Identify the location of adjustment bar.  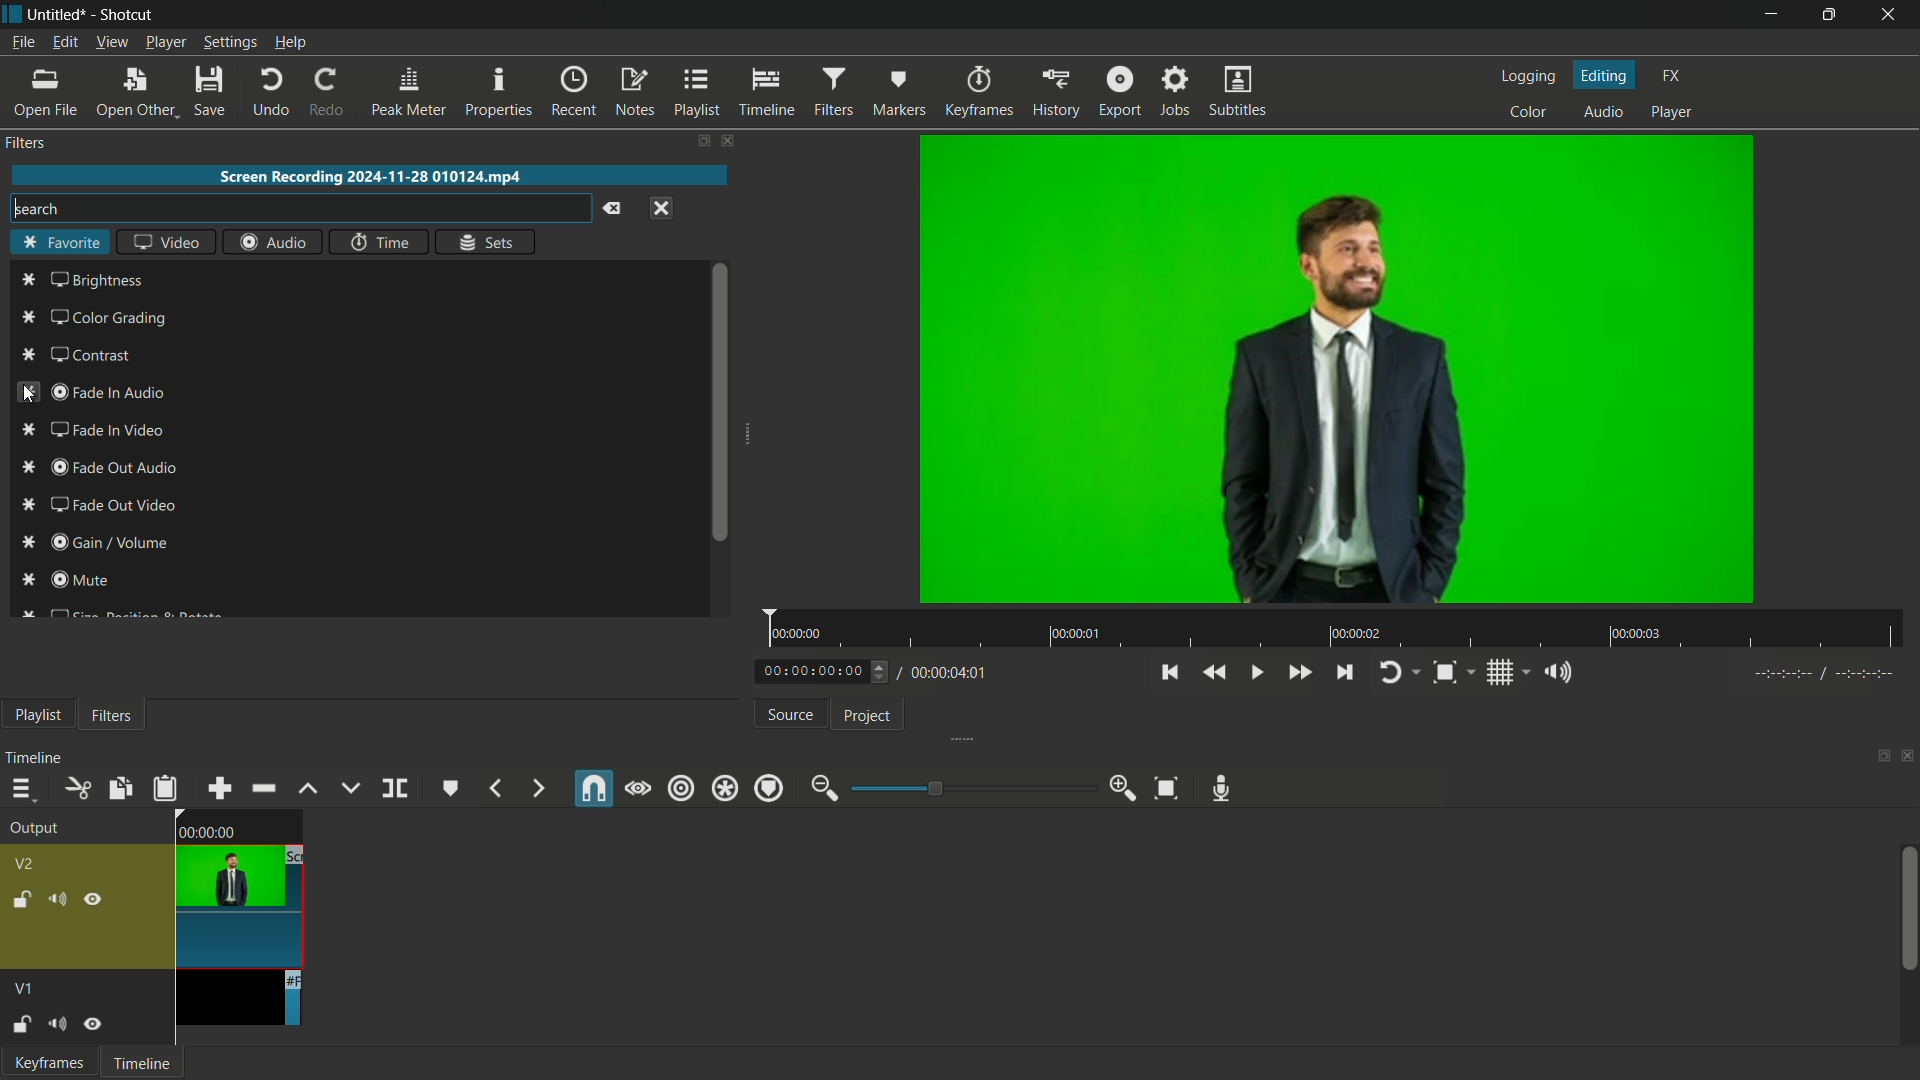
(970, 787).